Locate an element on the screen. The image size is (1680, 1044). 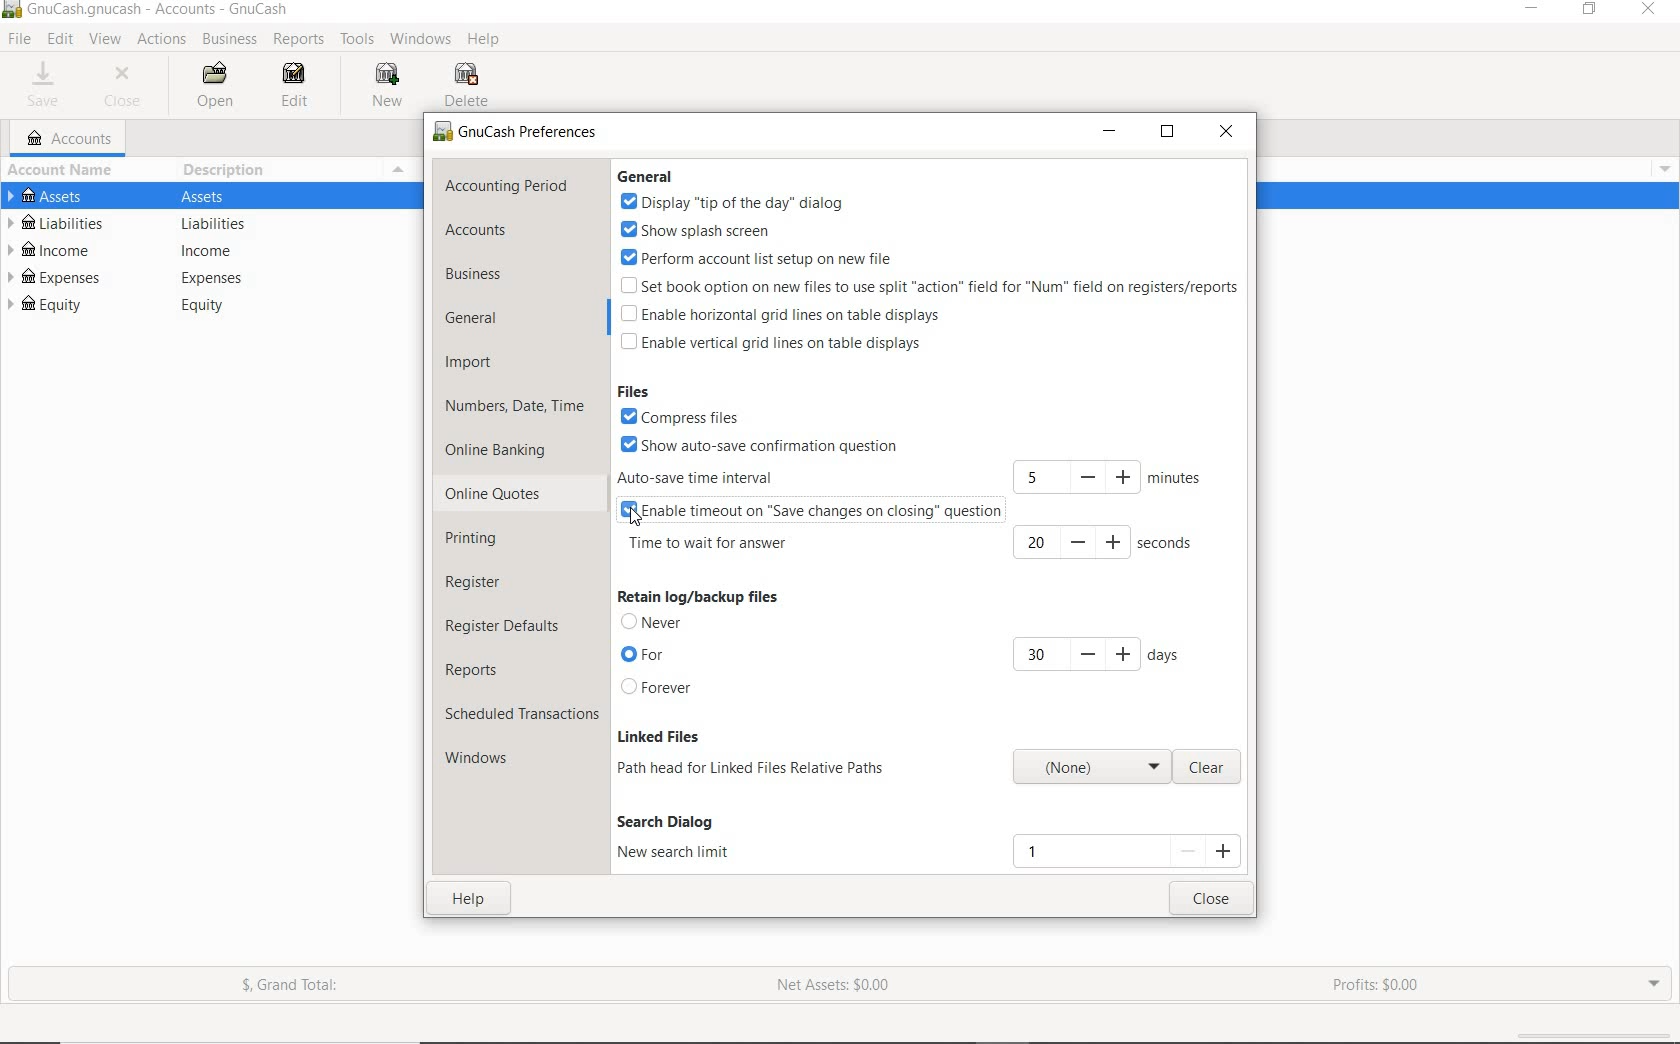
ONLINE BANKING is located at coordinates (502, 450).